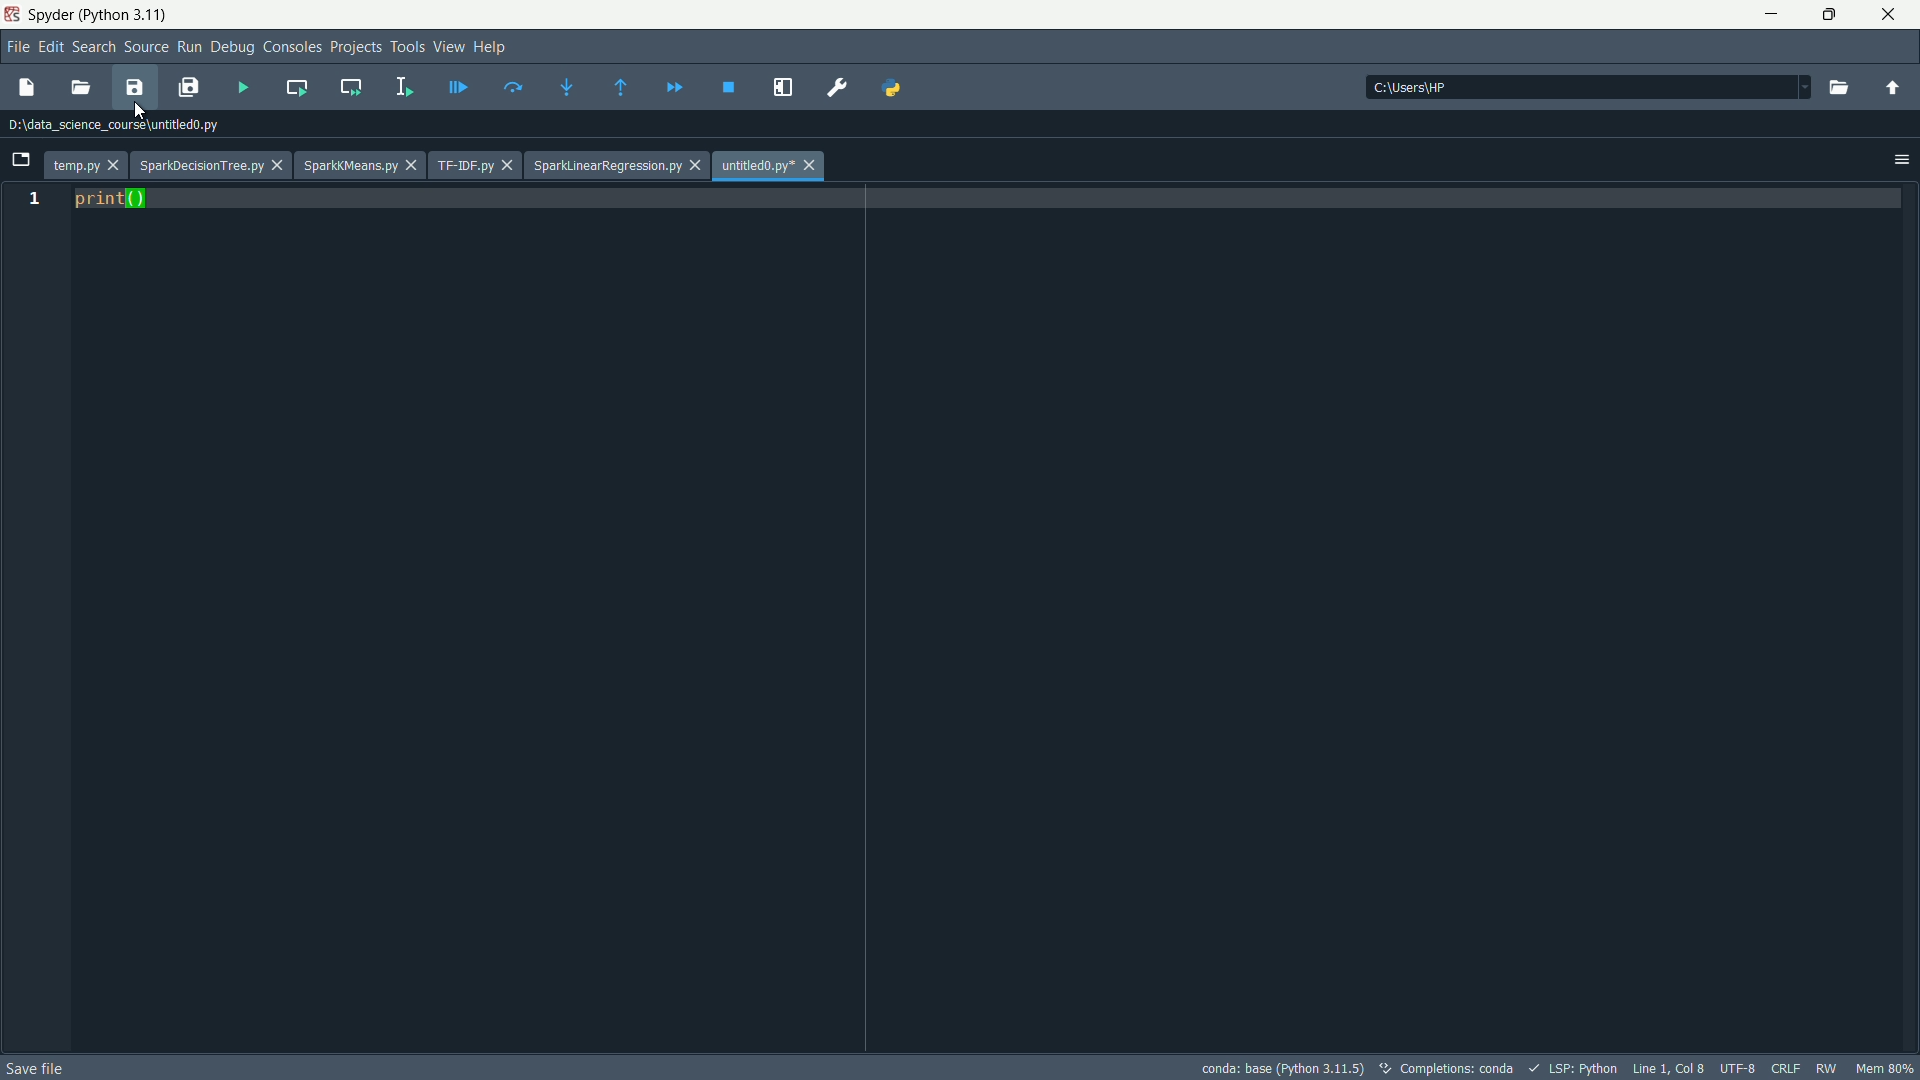 Image resolution: width=1920 pixels, height=1080 pixels. Describe the element at coordinates (755, 168) in the screenshot. I see `untitled0.py*` at that location.